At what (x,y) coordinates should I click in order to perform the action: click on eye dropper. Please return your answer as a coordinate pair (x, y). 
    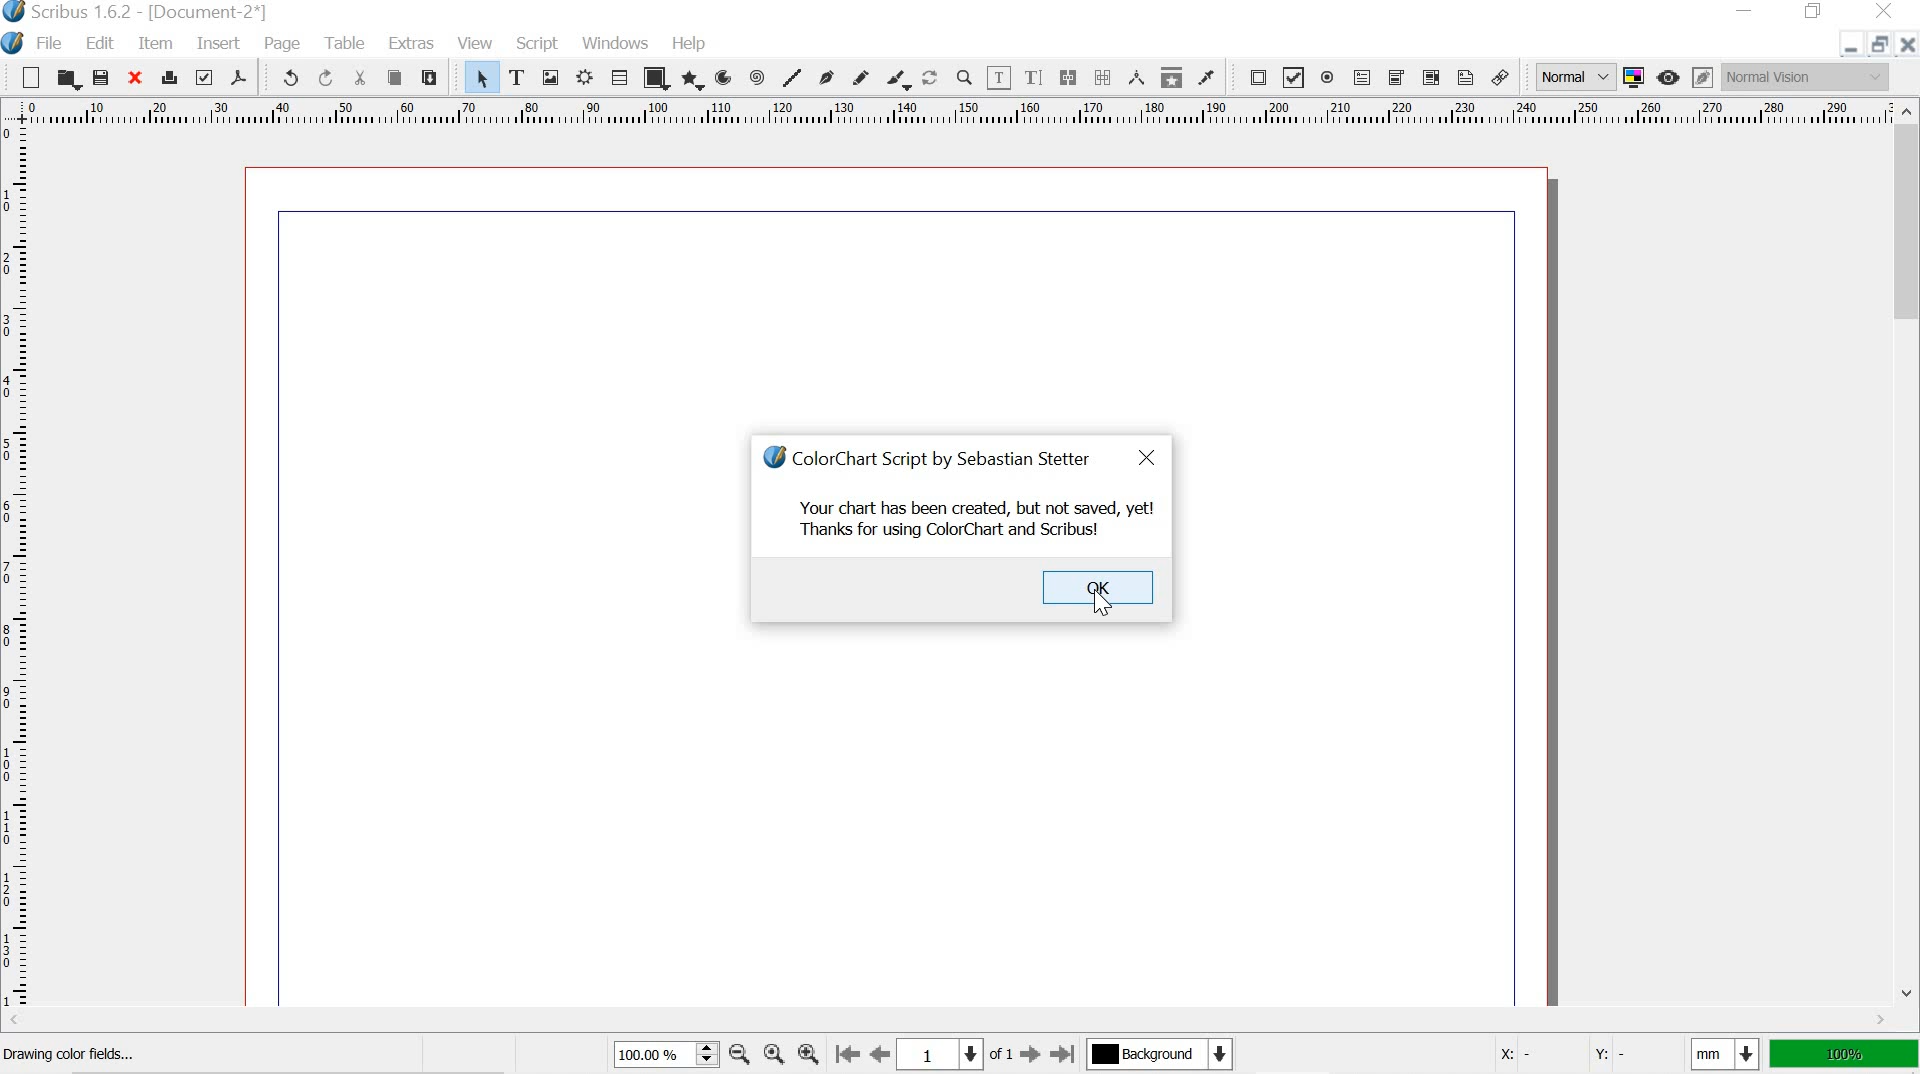
    Looking at the image, I should click on (1207, 78).